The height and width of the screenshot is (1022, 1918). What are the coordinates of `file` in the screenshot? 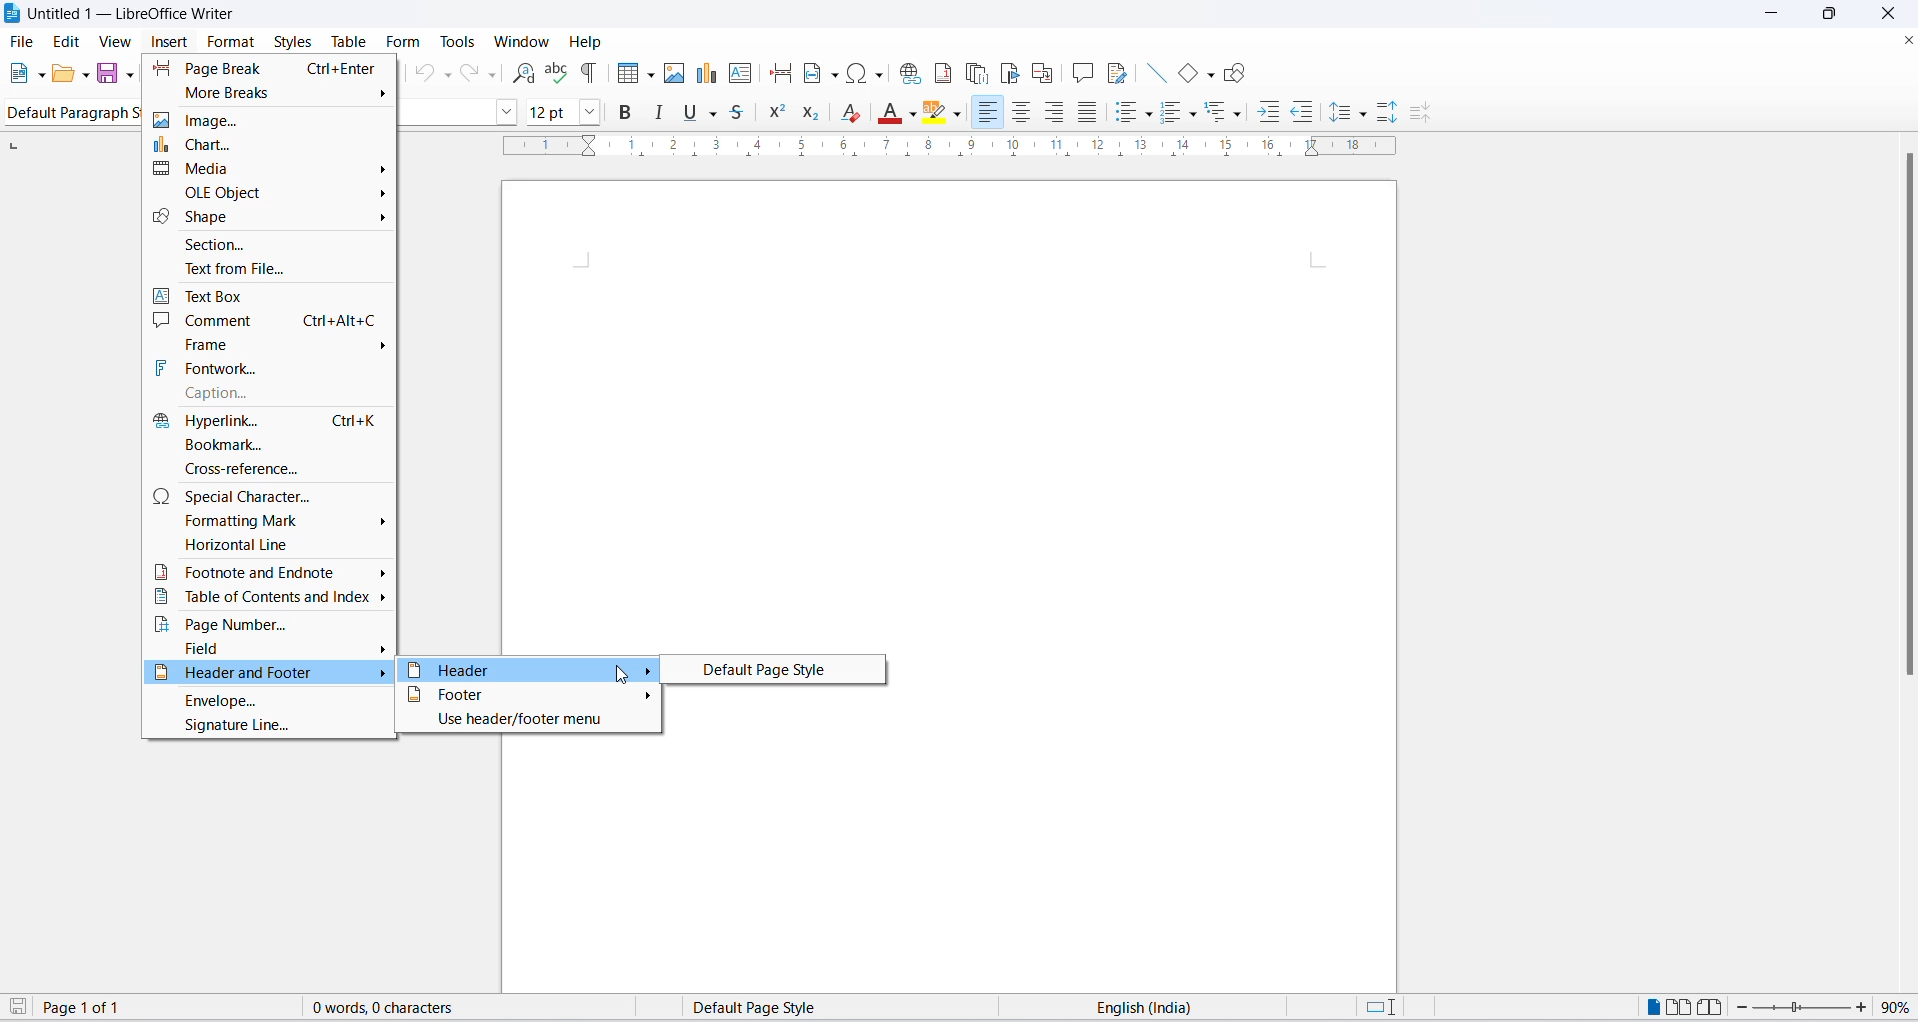 It's located at (23, 41).